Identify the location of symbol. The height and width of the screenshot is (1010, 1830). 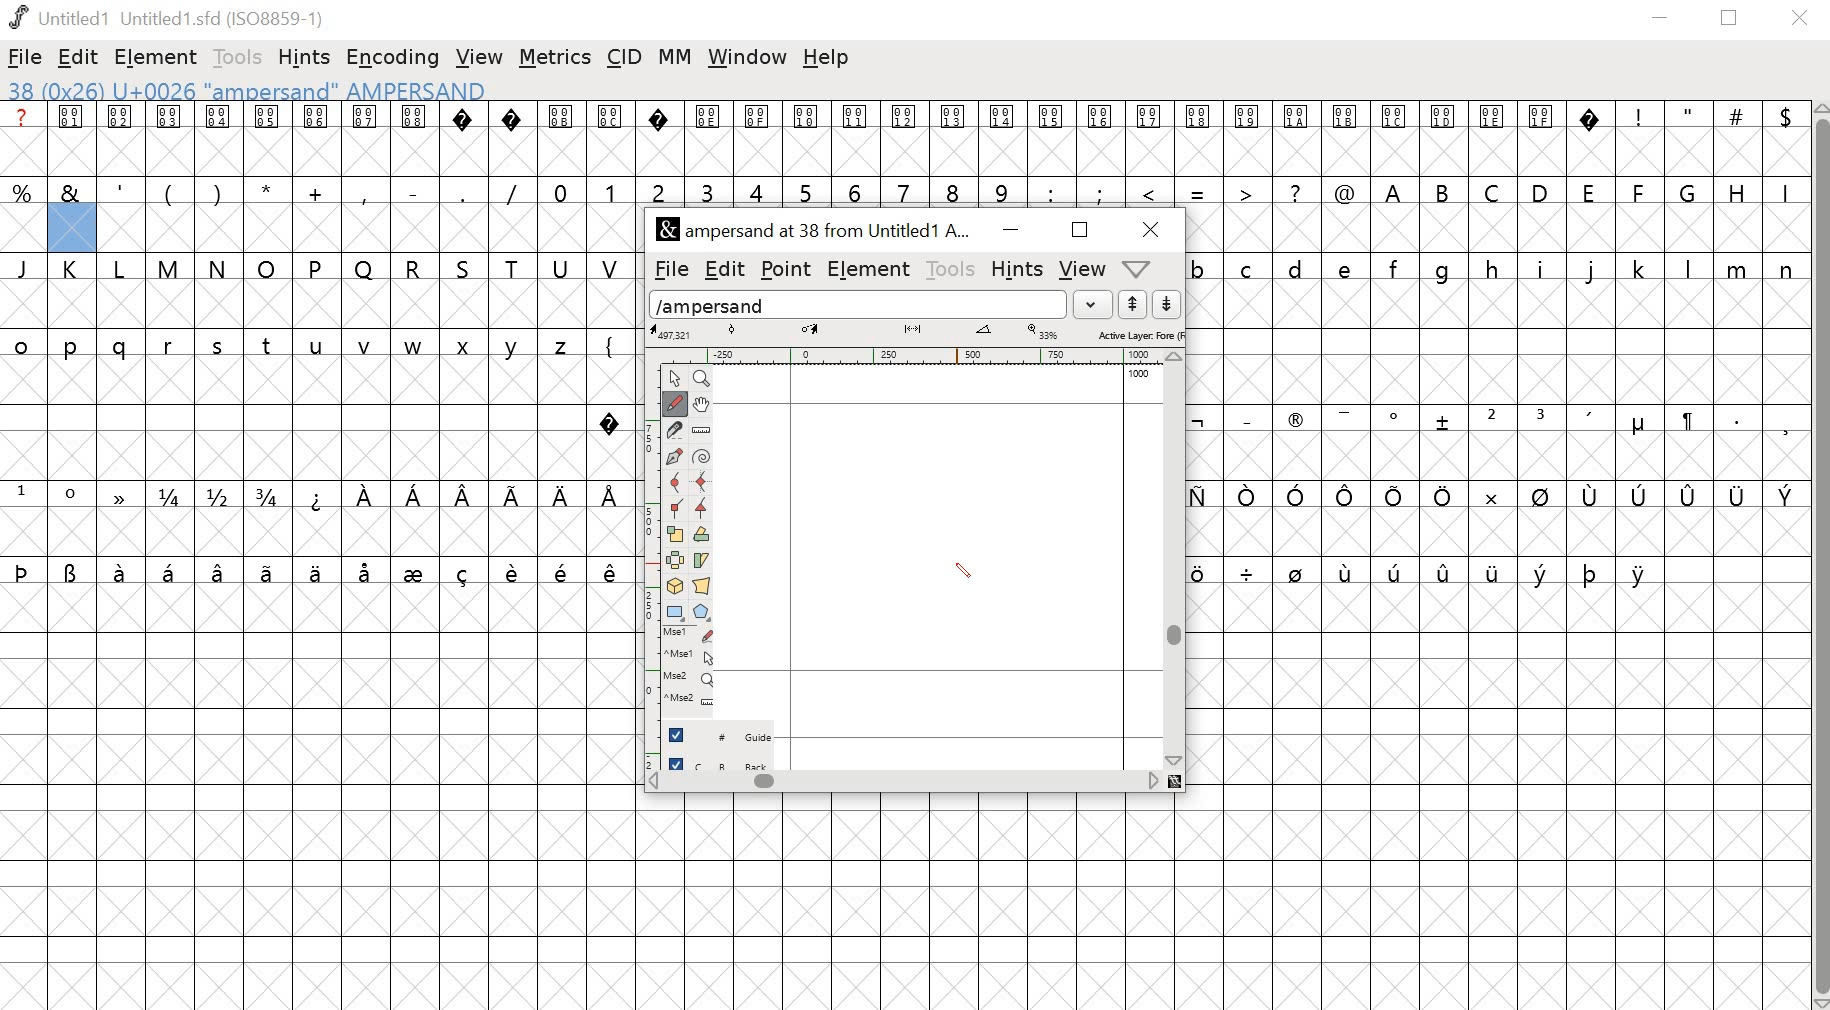
(122, 496).